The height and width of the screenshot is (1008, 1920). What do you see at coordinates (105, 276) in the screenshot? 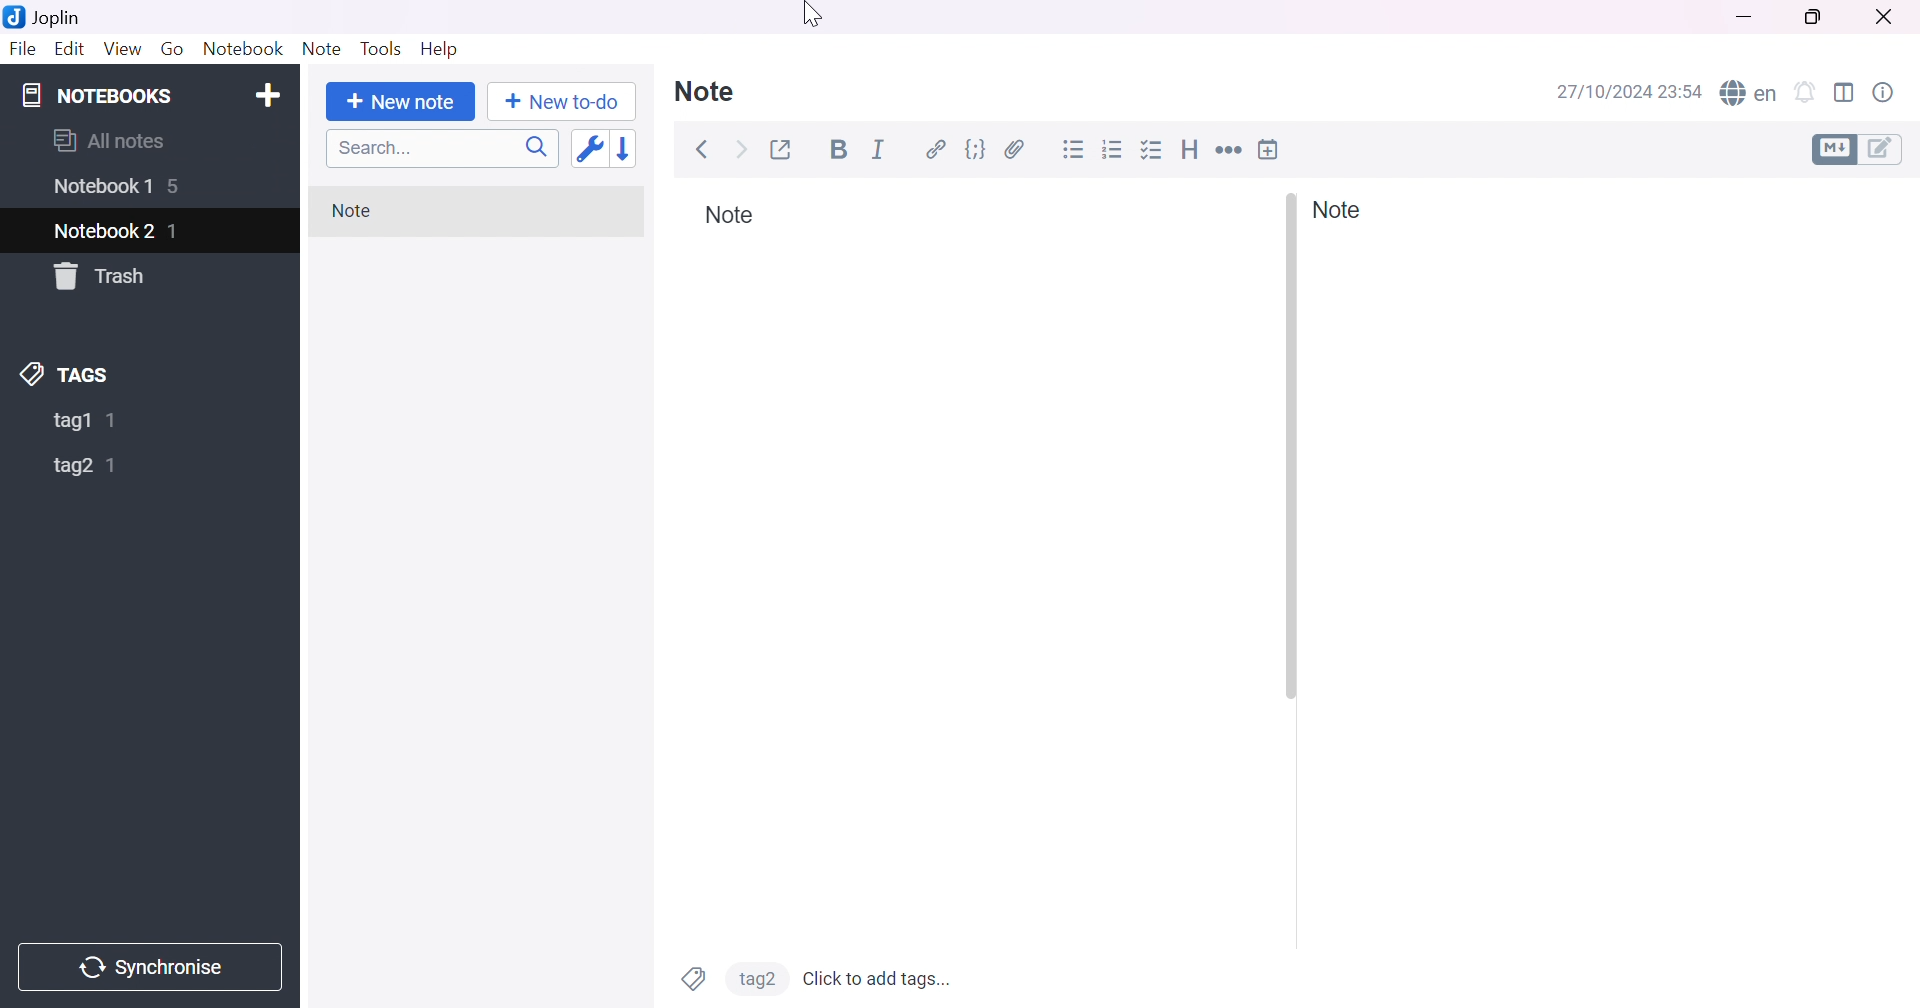
I see `Trash` at bounding box center [105, 276].